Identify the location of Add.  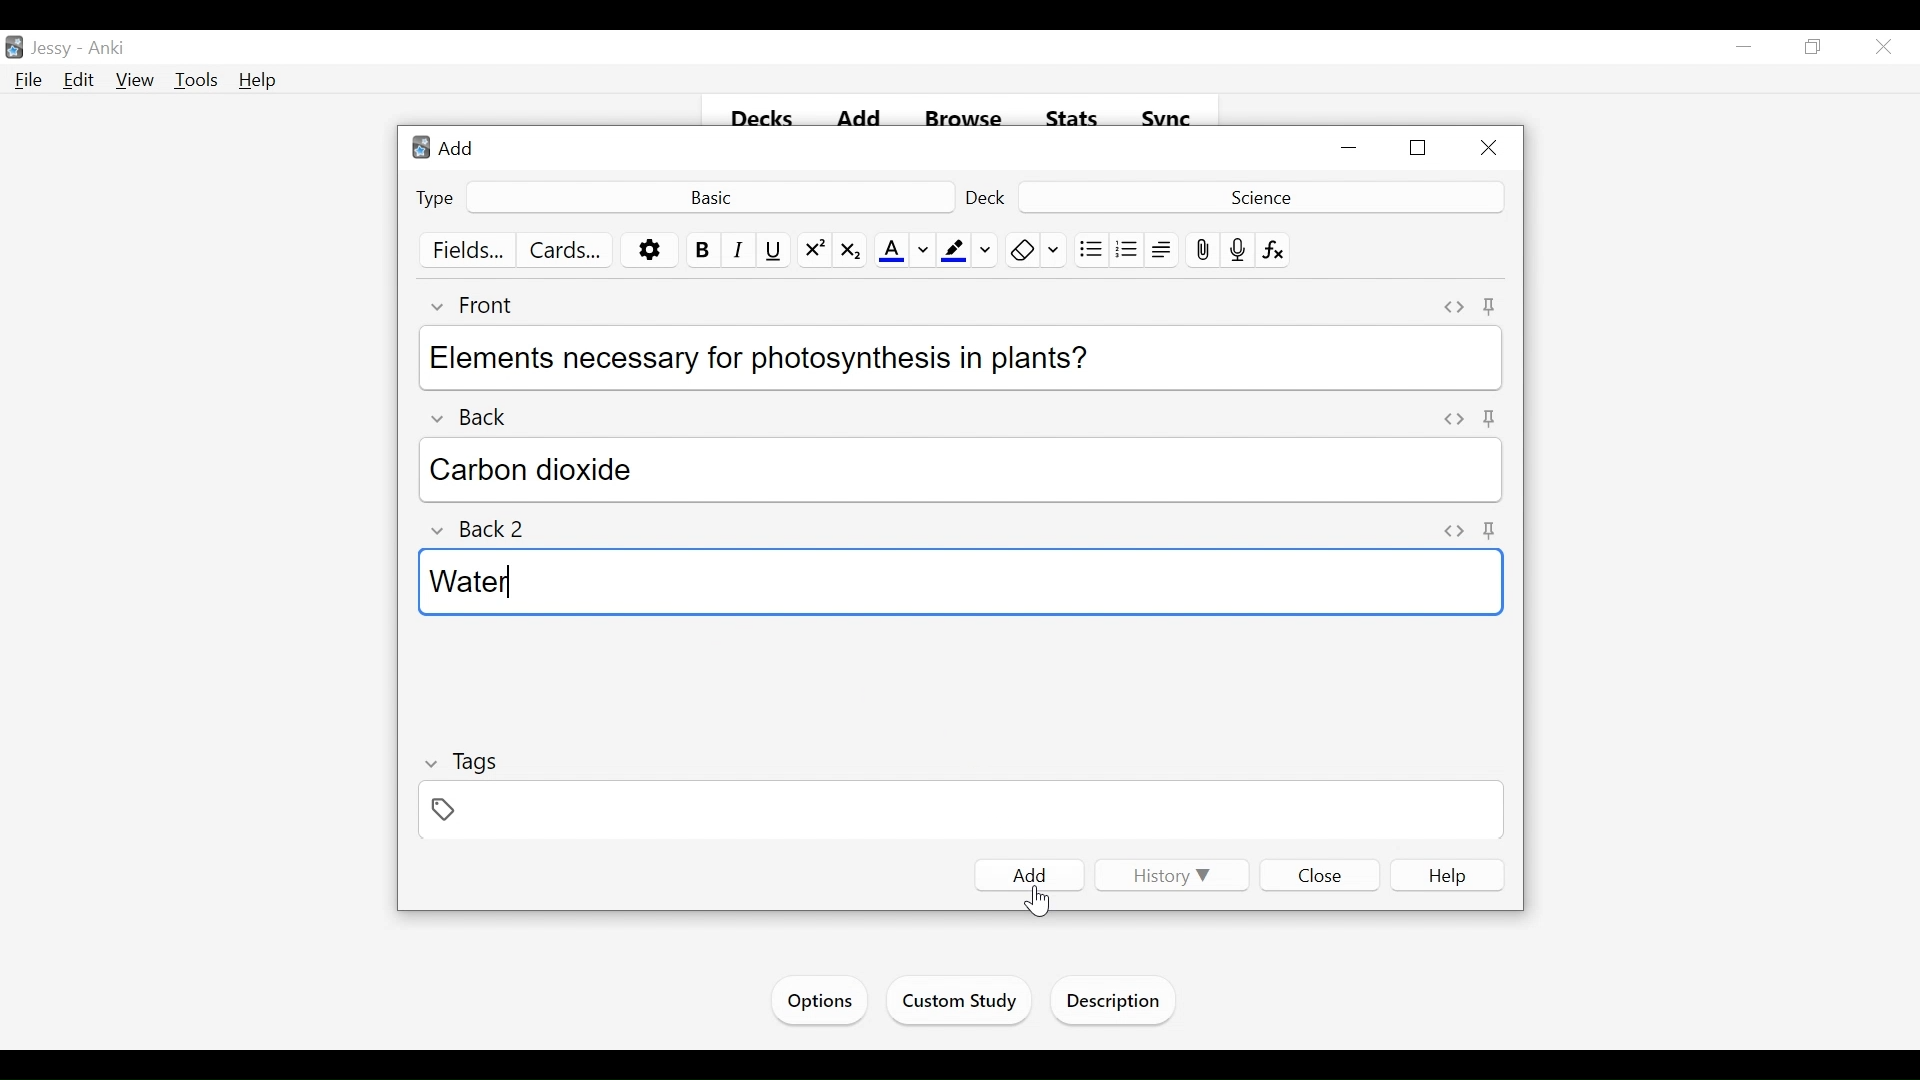
(863, 120).